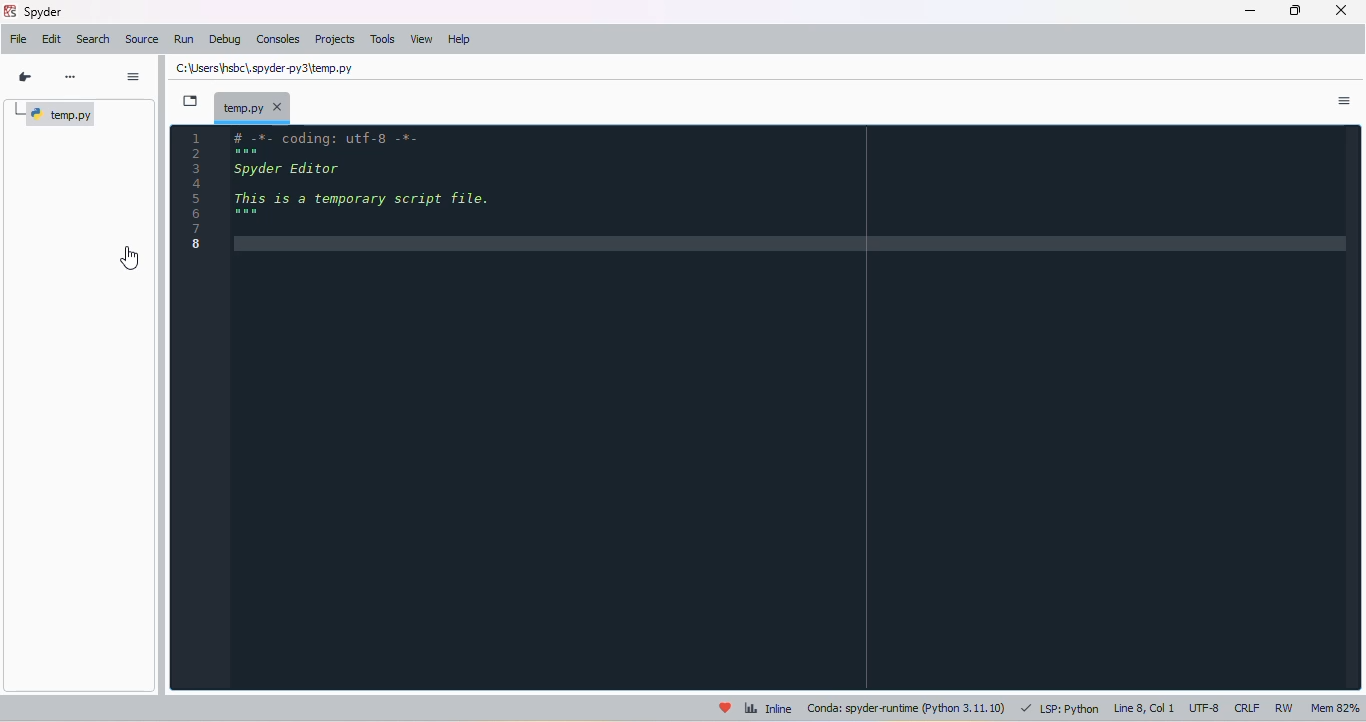 The image size is (1366, 722). What do you see at coordinates (1060, 708) in the screenshot?
I see `LSP: Python` at bounding box center [1060, 708].